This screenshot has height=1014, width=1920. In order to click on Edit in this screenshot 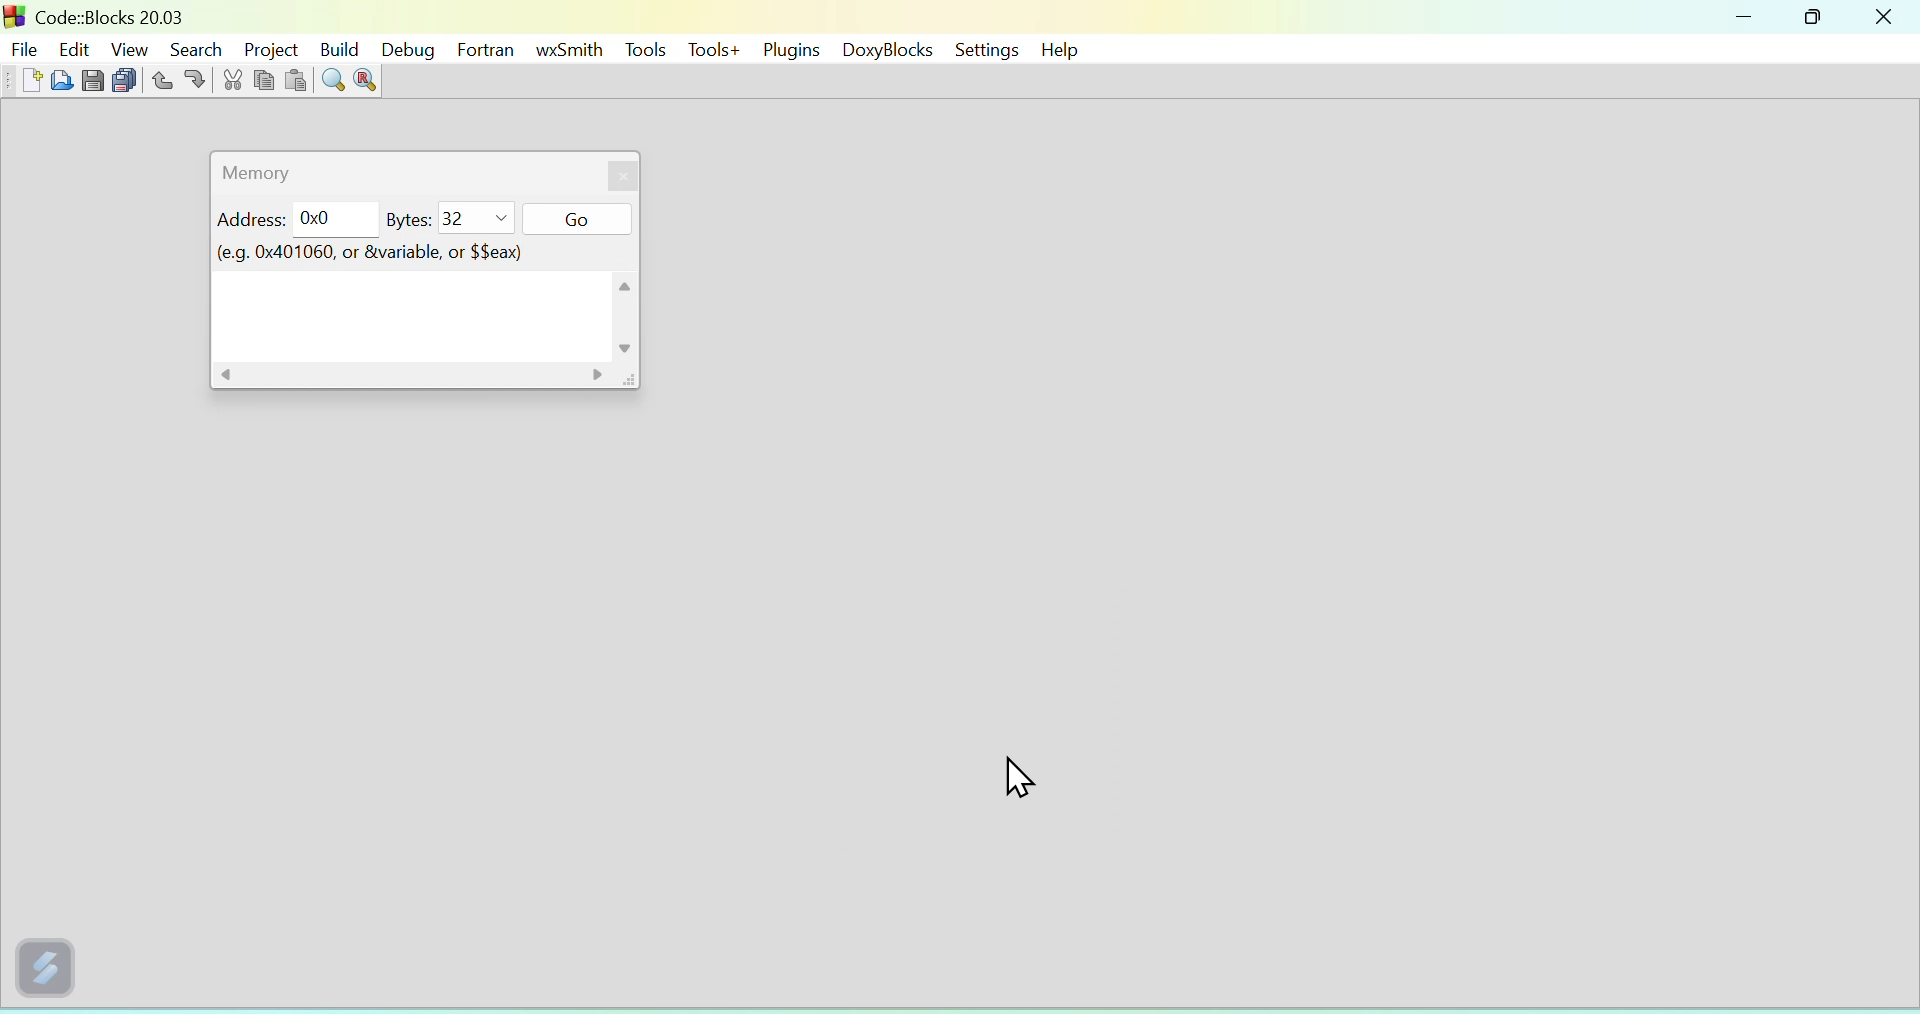, I will do `click(77, 48)`.